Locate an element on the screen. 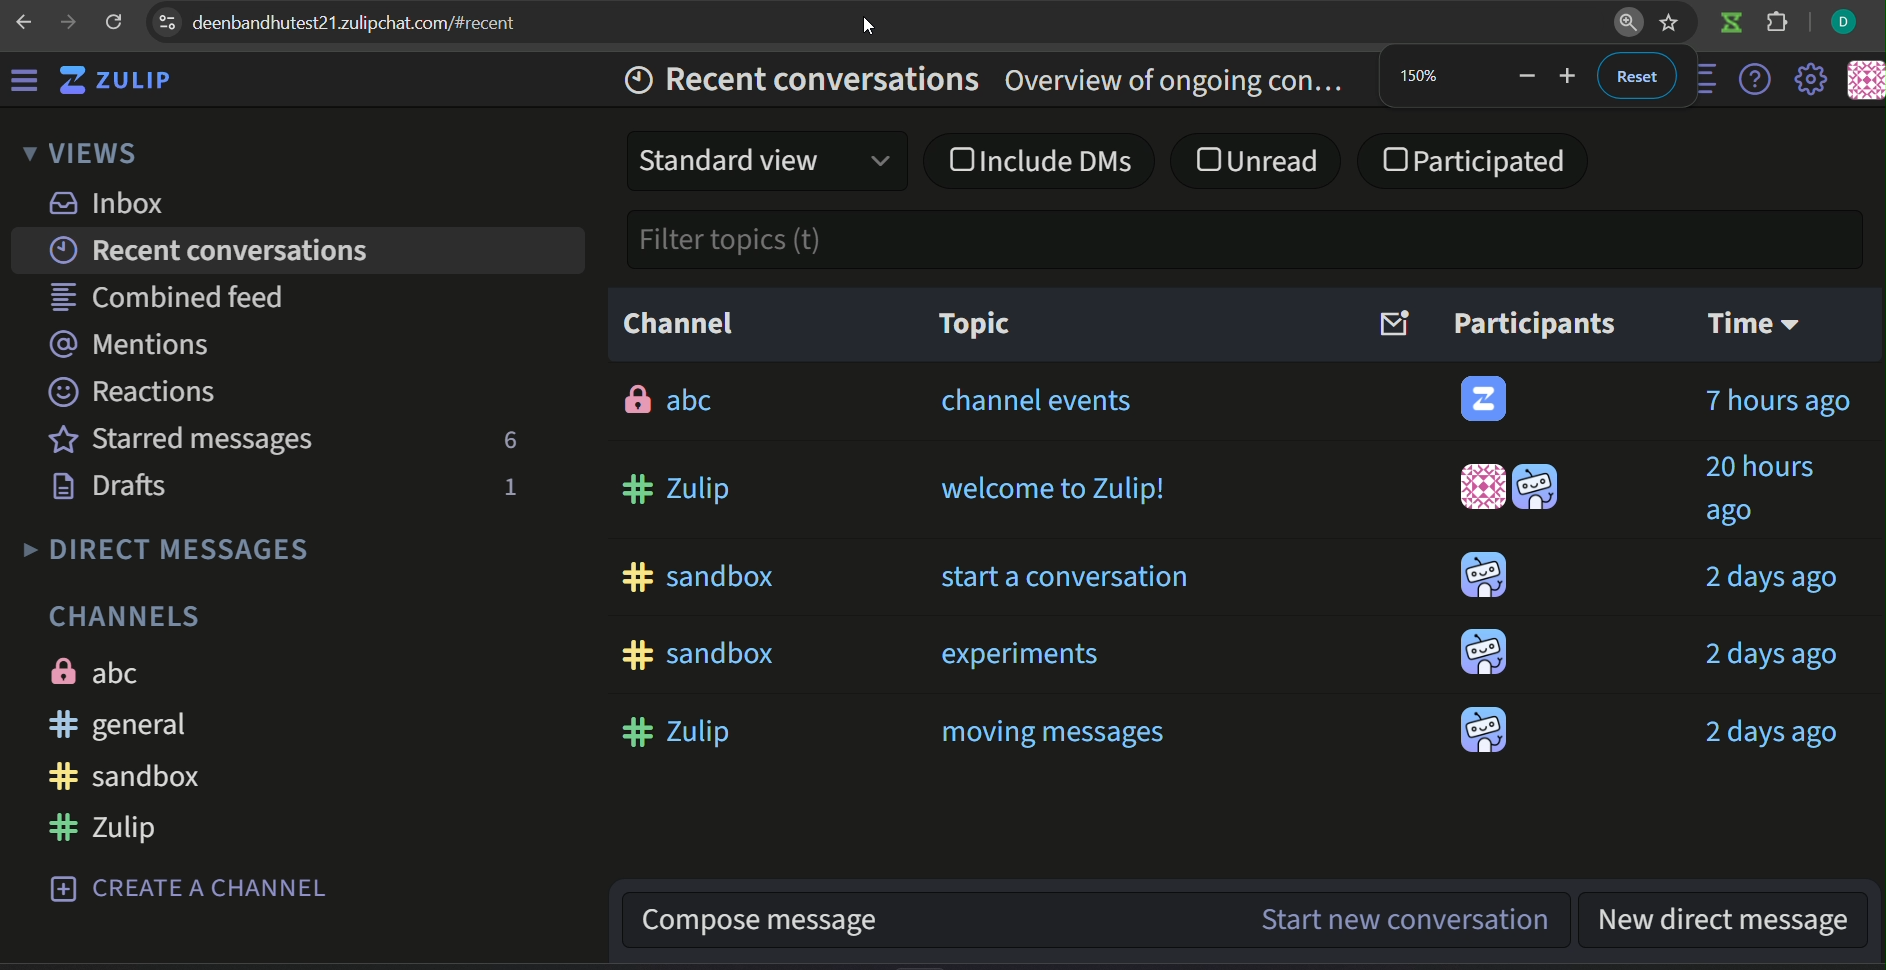 This screenshot has width=1886, height=970. Start new conversation is located at coordinates (1408, 923).